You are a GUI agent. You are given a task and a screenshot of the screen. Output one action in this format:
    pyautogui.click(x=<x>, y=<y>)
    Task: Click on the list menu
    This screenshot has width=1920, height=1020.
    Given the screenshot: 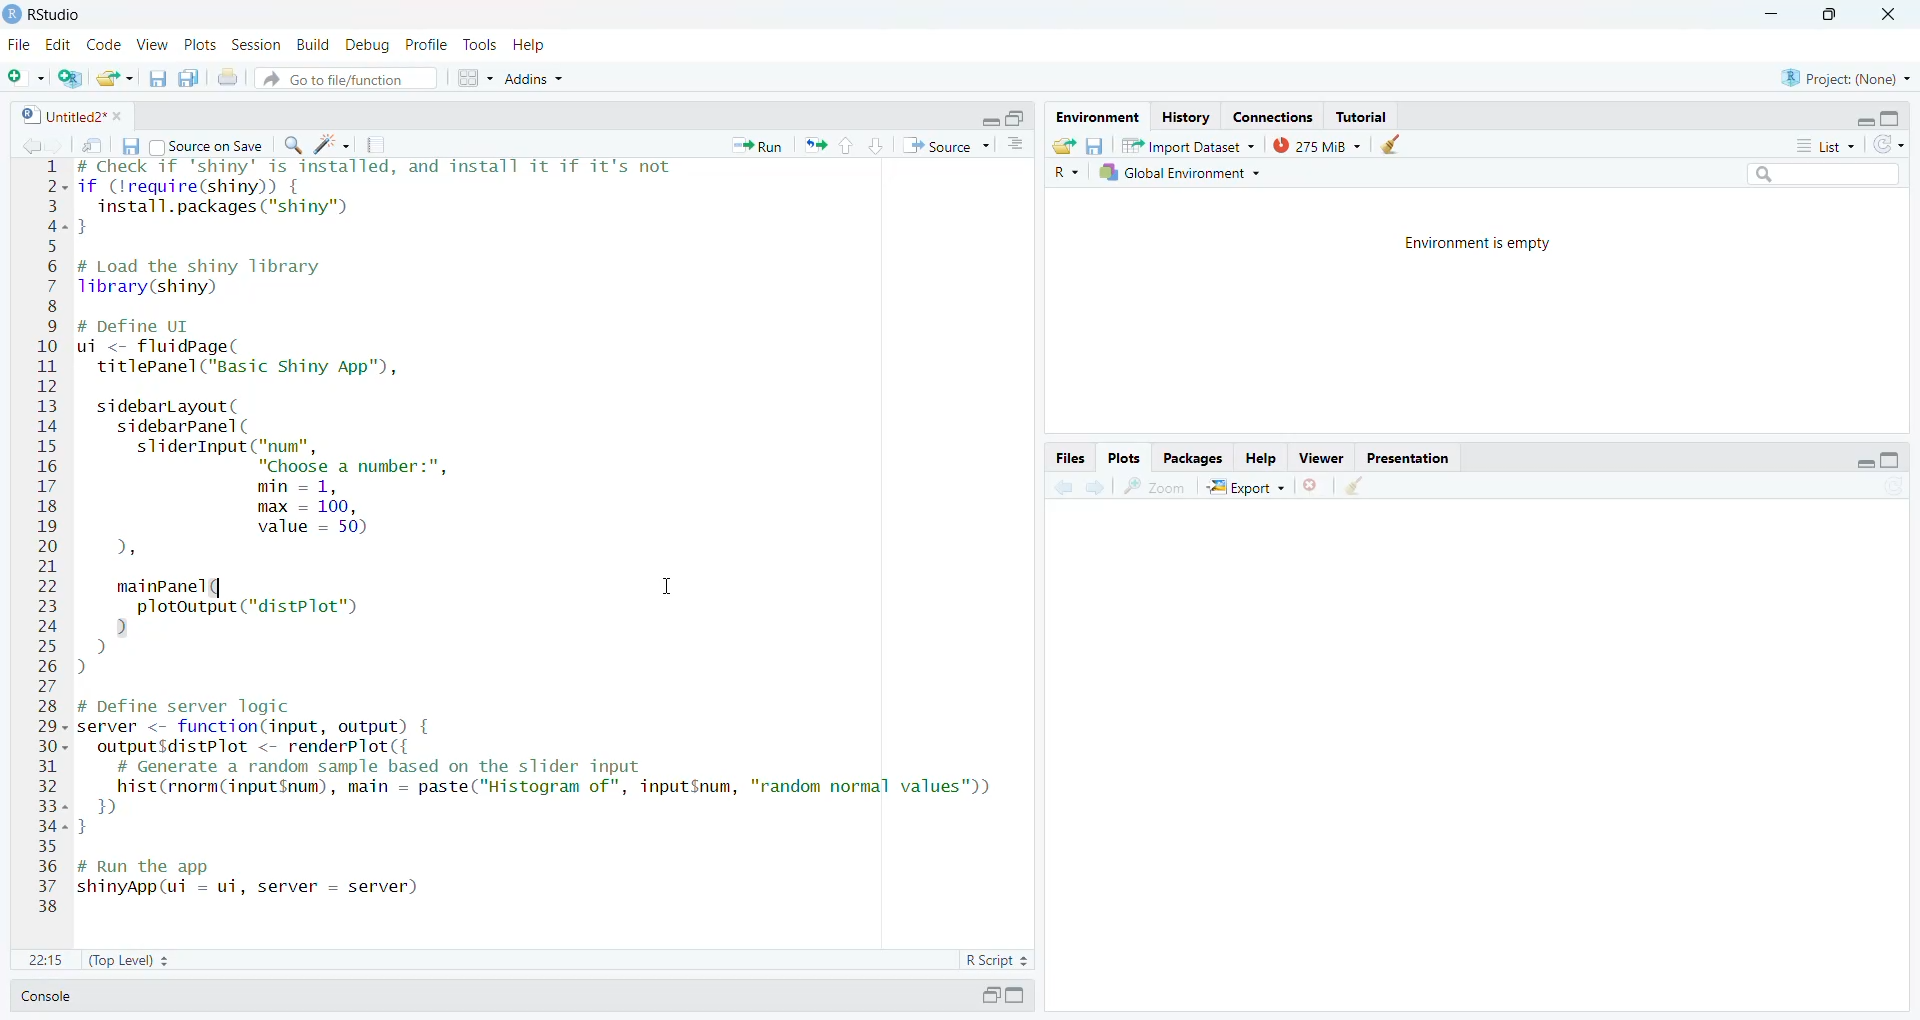 What is the action you would take?
    pyautogui.click(x=1827, y=145)
    